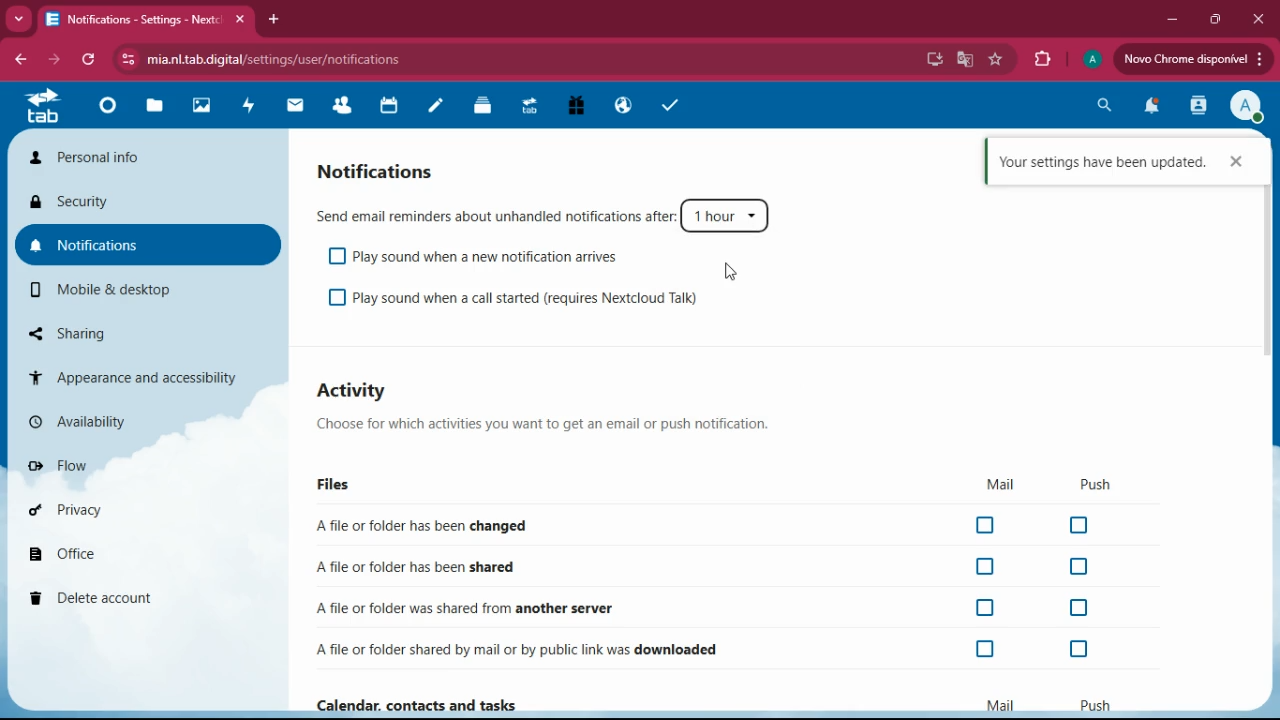 The width and height of the screenshot is (1280, 720). I want to click on calendar, so click(390, 107).